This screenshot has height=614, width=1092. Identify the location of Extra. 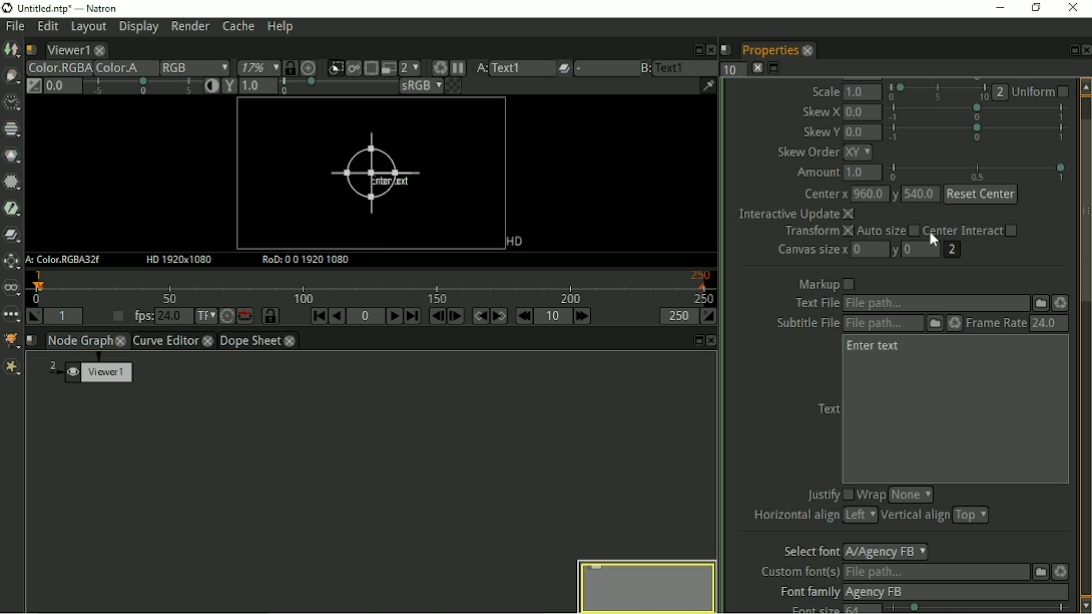
(12, 368).